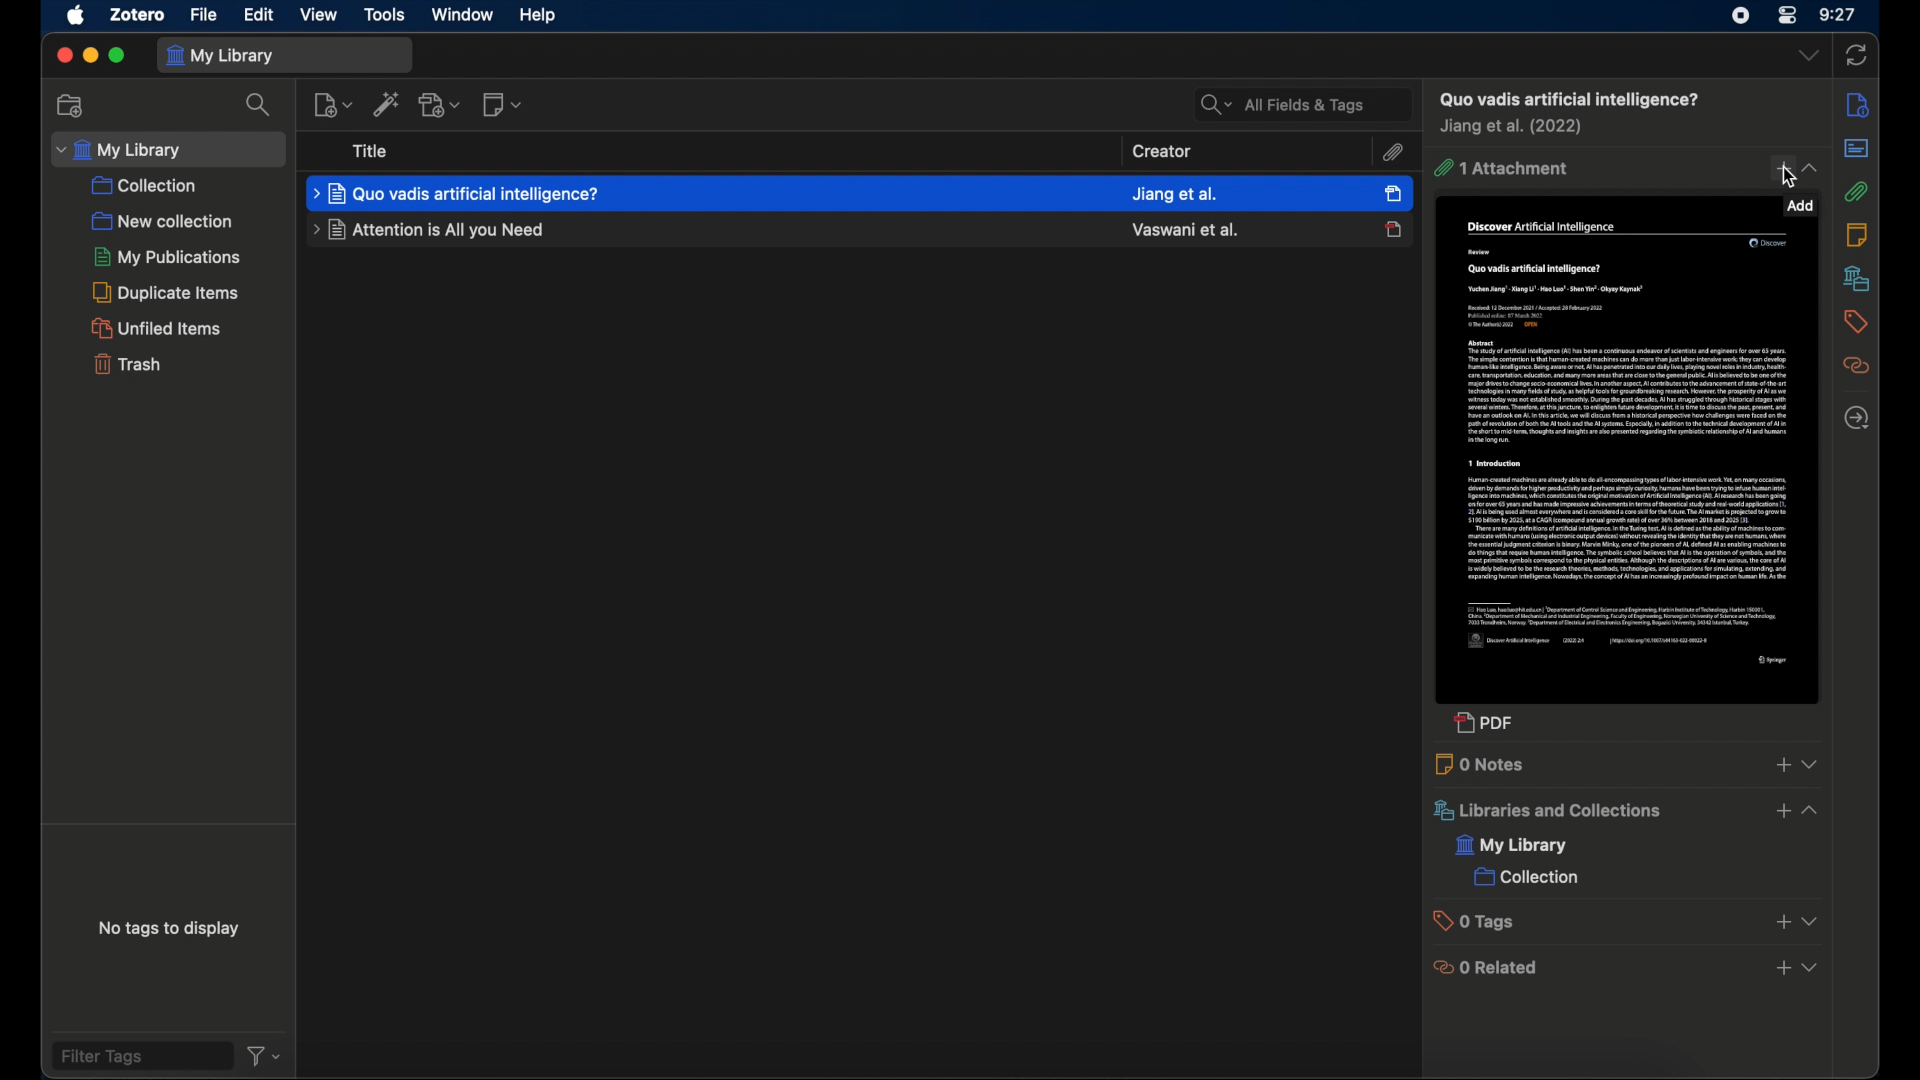 The height and width of the screenshot is (1080, 1920). What do you see at coordinates (205, 14) in the screenshot?
I see `file` at bounding box center [205, 14].